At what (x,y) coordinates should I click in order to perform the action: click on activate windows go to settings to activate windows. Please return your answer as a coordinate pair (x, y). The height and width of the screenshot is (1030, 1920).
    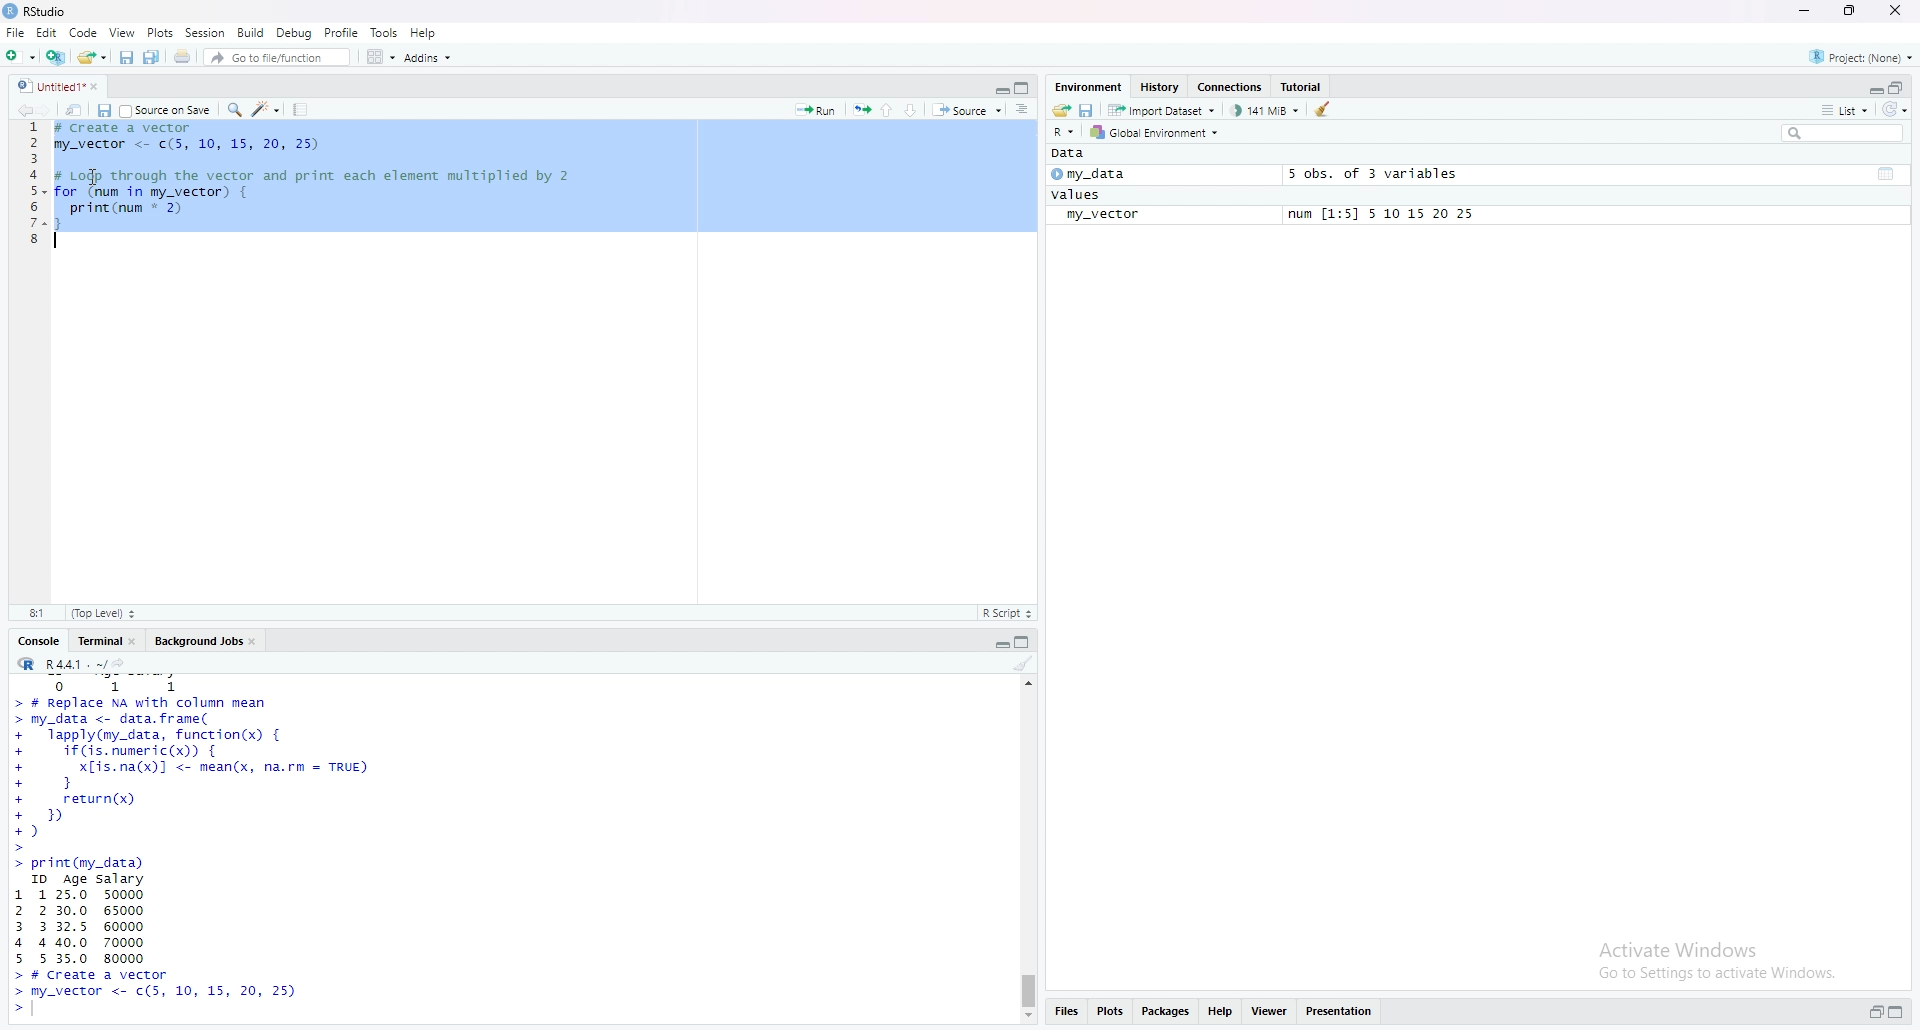
    Looking at the image, I should click on (1702, 955).